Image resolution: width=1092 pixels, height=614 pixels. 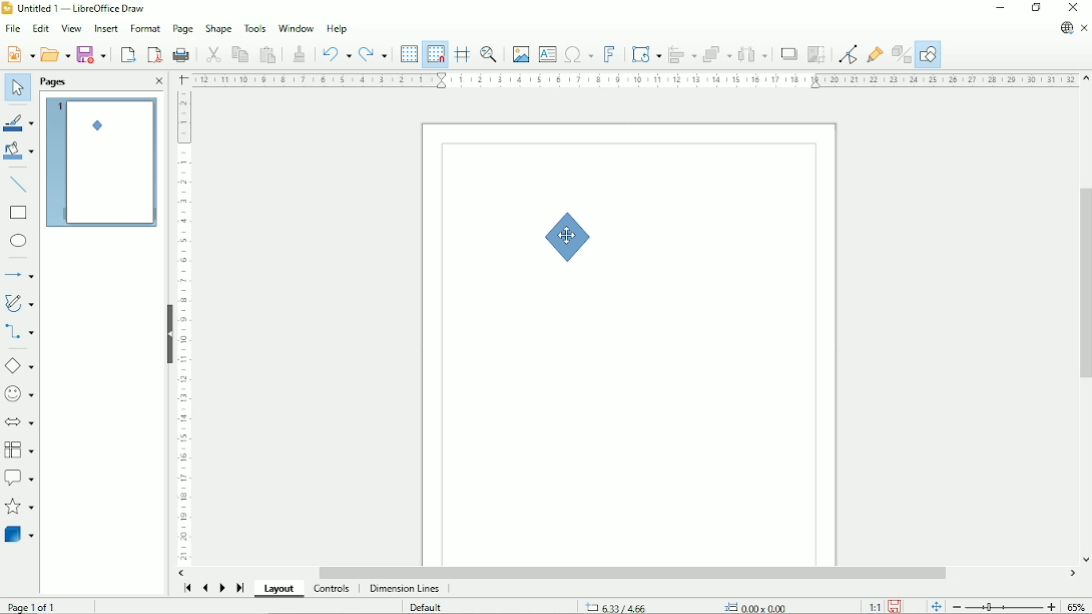 What do you see at coordinates (145, 29) in the screenshot?
I see `Format` at bounding box center [145, 29].